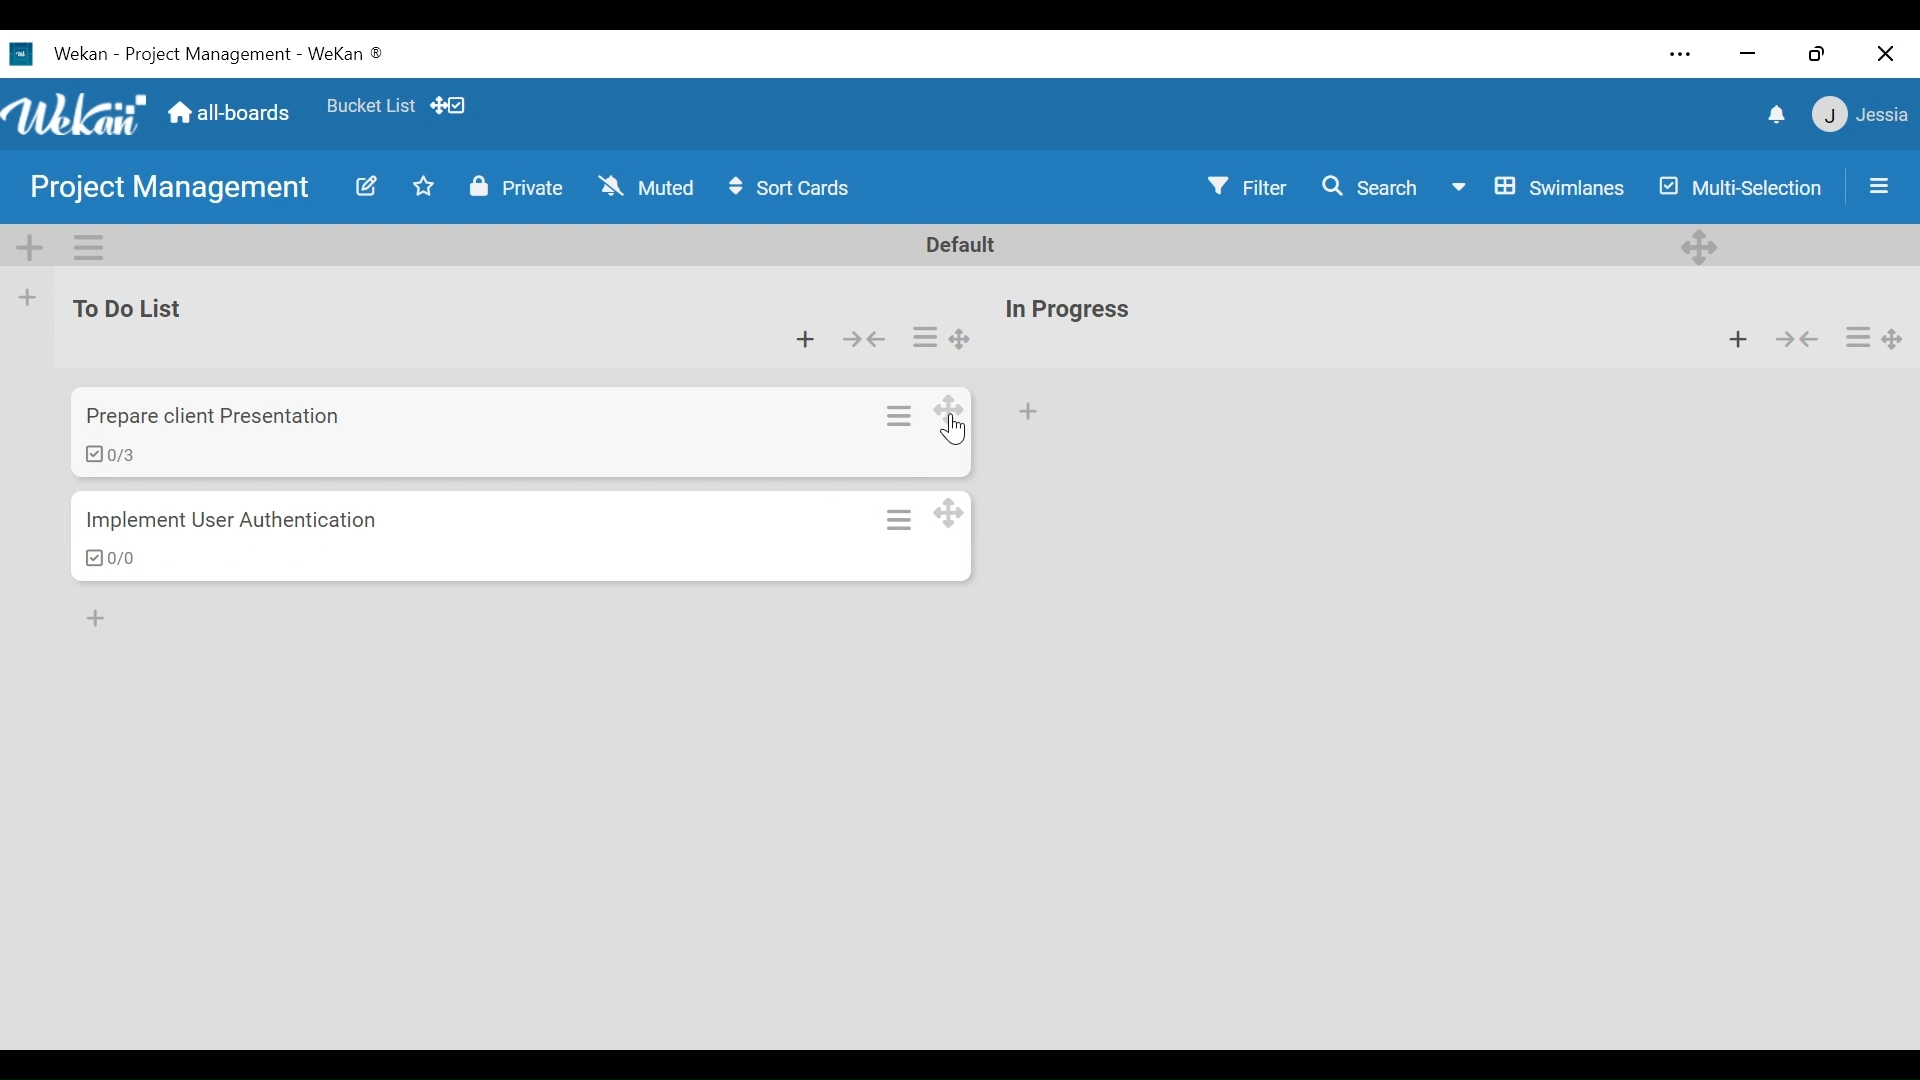  What do you see at coordinates (212, 57) in the screenshot?
I see `Wekan Desktop icon` at bounding box center [212, 57].